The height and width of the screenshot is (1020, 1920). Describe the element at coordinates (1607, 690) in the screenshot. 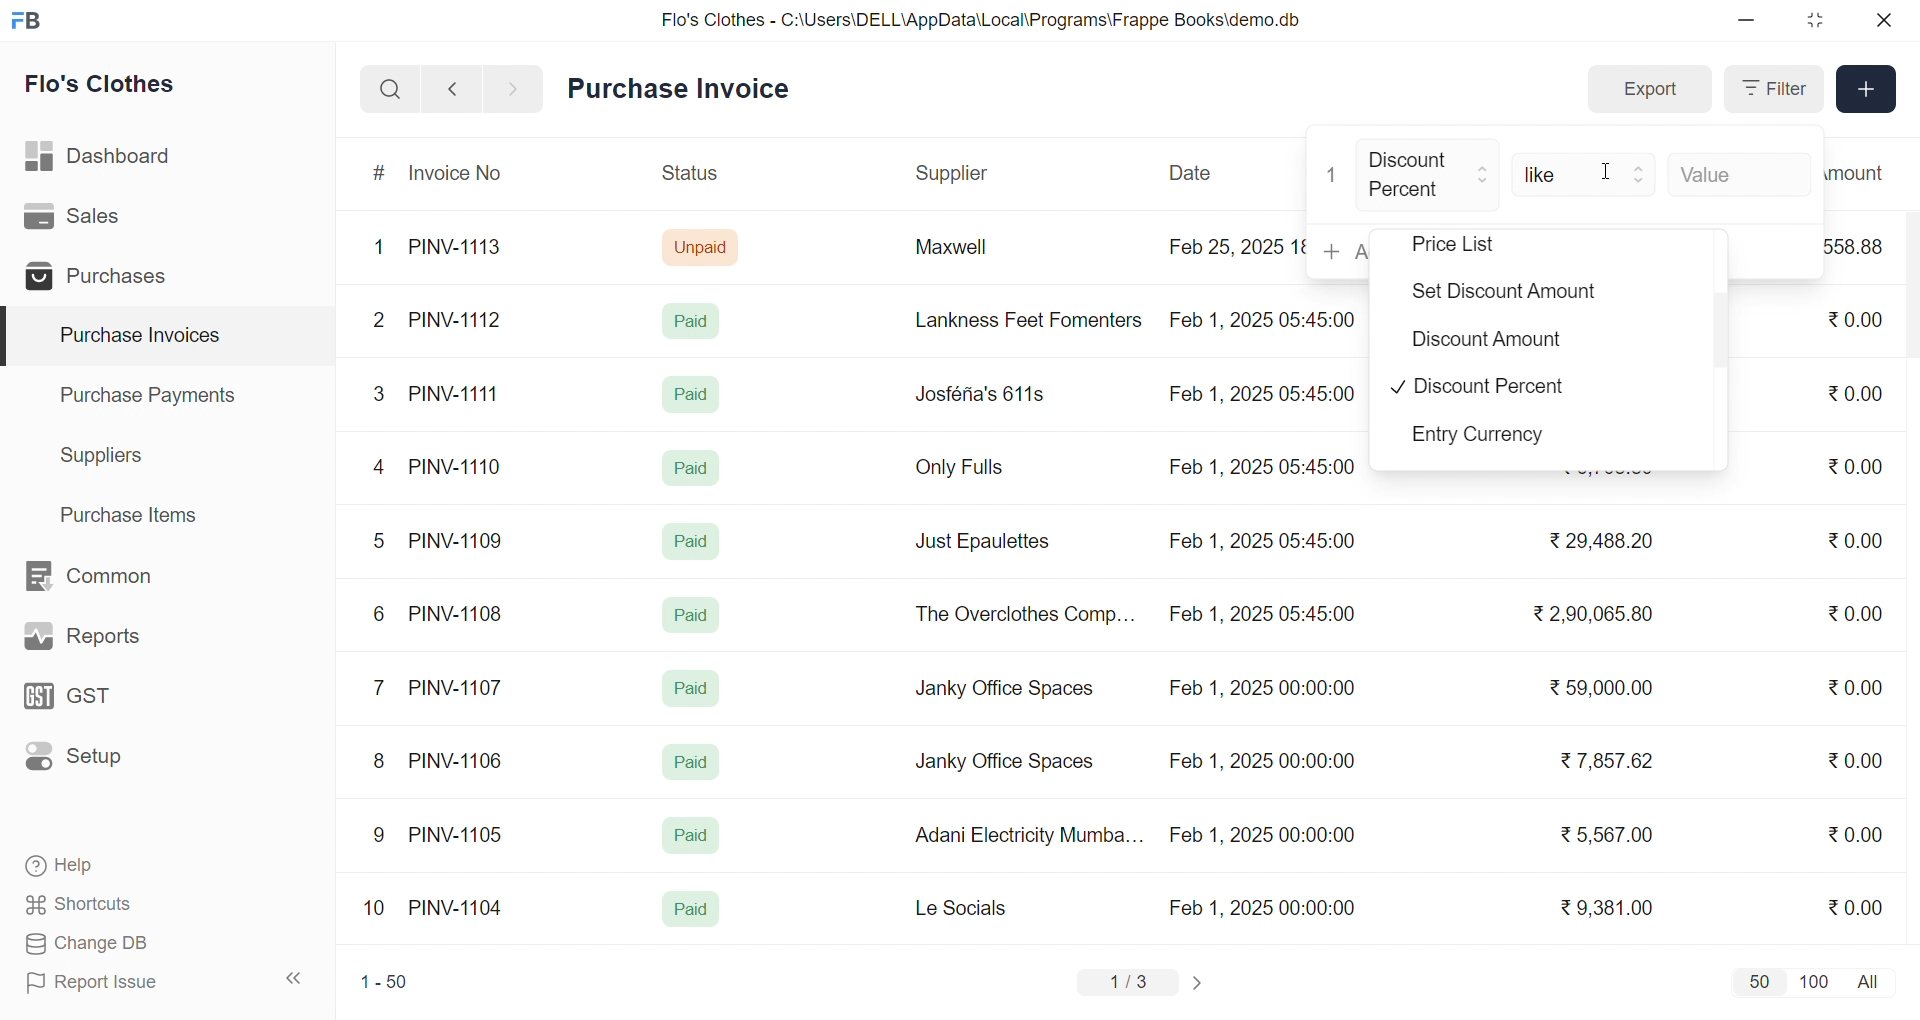

I see `₹ 59,000.00` at that location.